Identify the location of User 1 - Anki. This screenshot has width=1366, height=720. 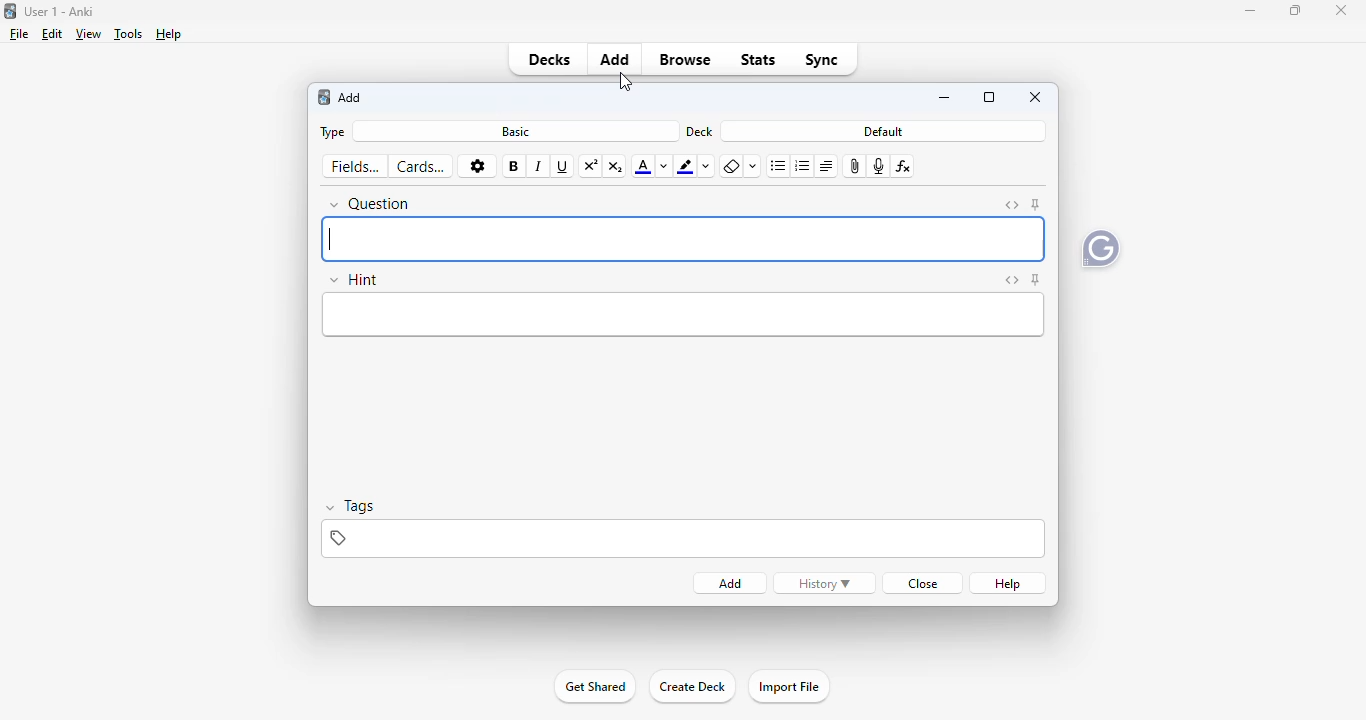
(61, 11).